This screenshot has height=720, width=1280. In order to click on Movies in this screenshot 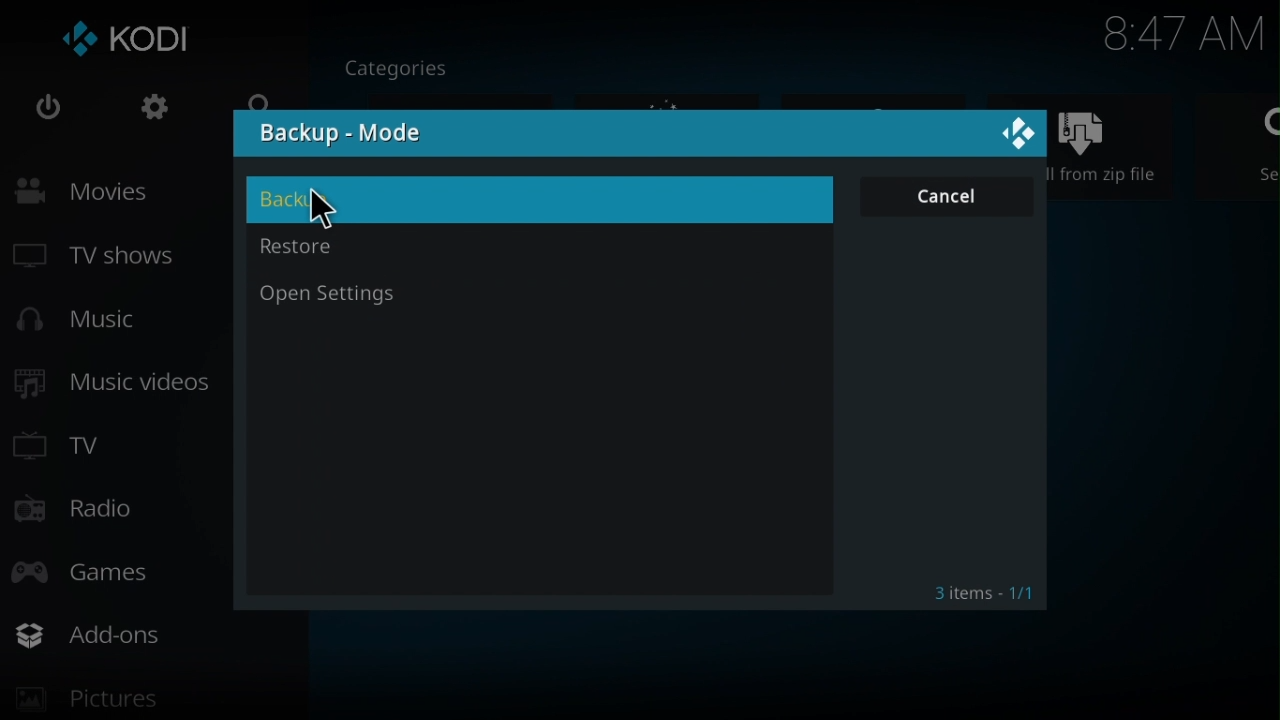, I will do `click(128, 191)`.